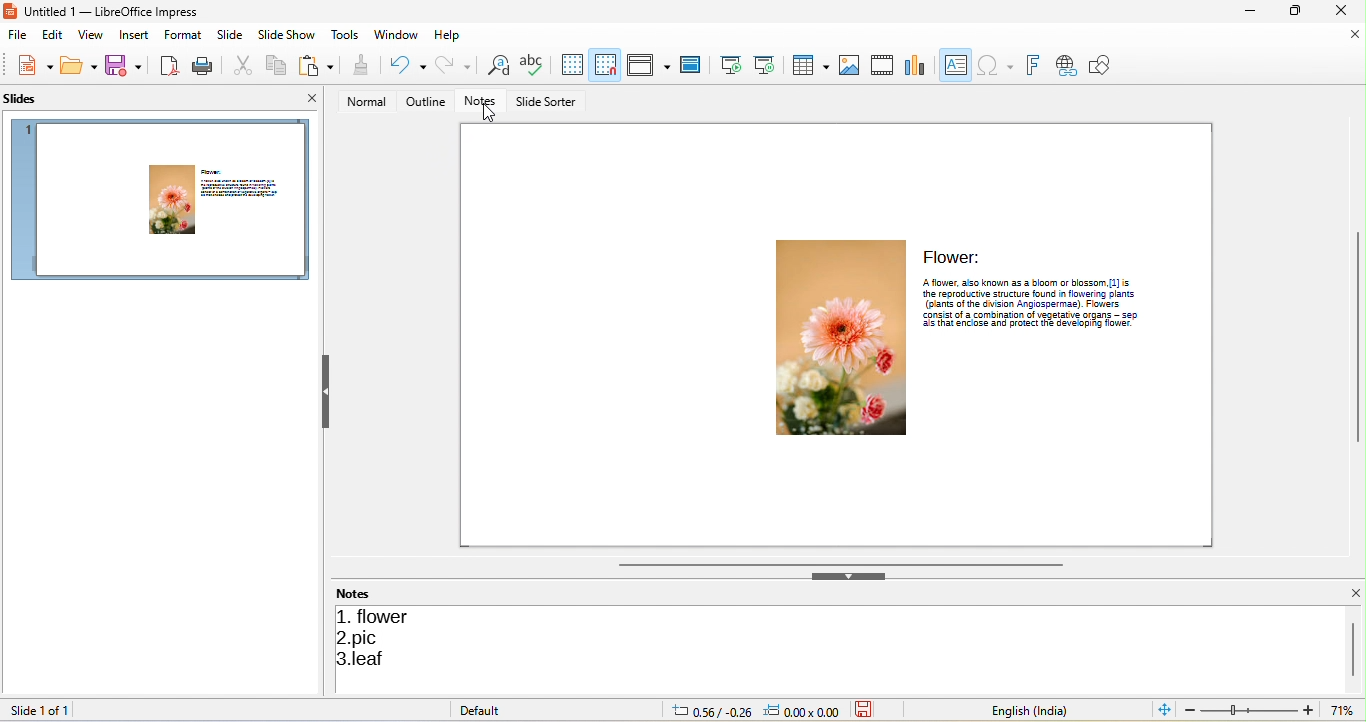  What do you see at coordinates (1355, 35) in the screenshot?
I see `close` at bounding box center [1355, 35].